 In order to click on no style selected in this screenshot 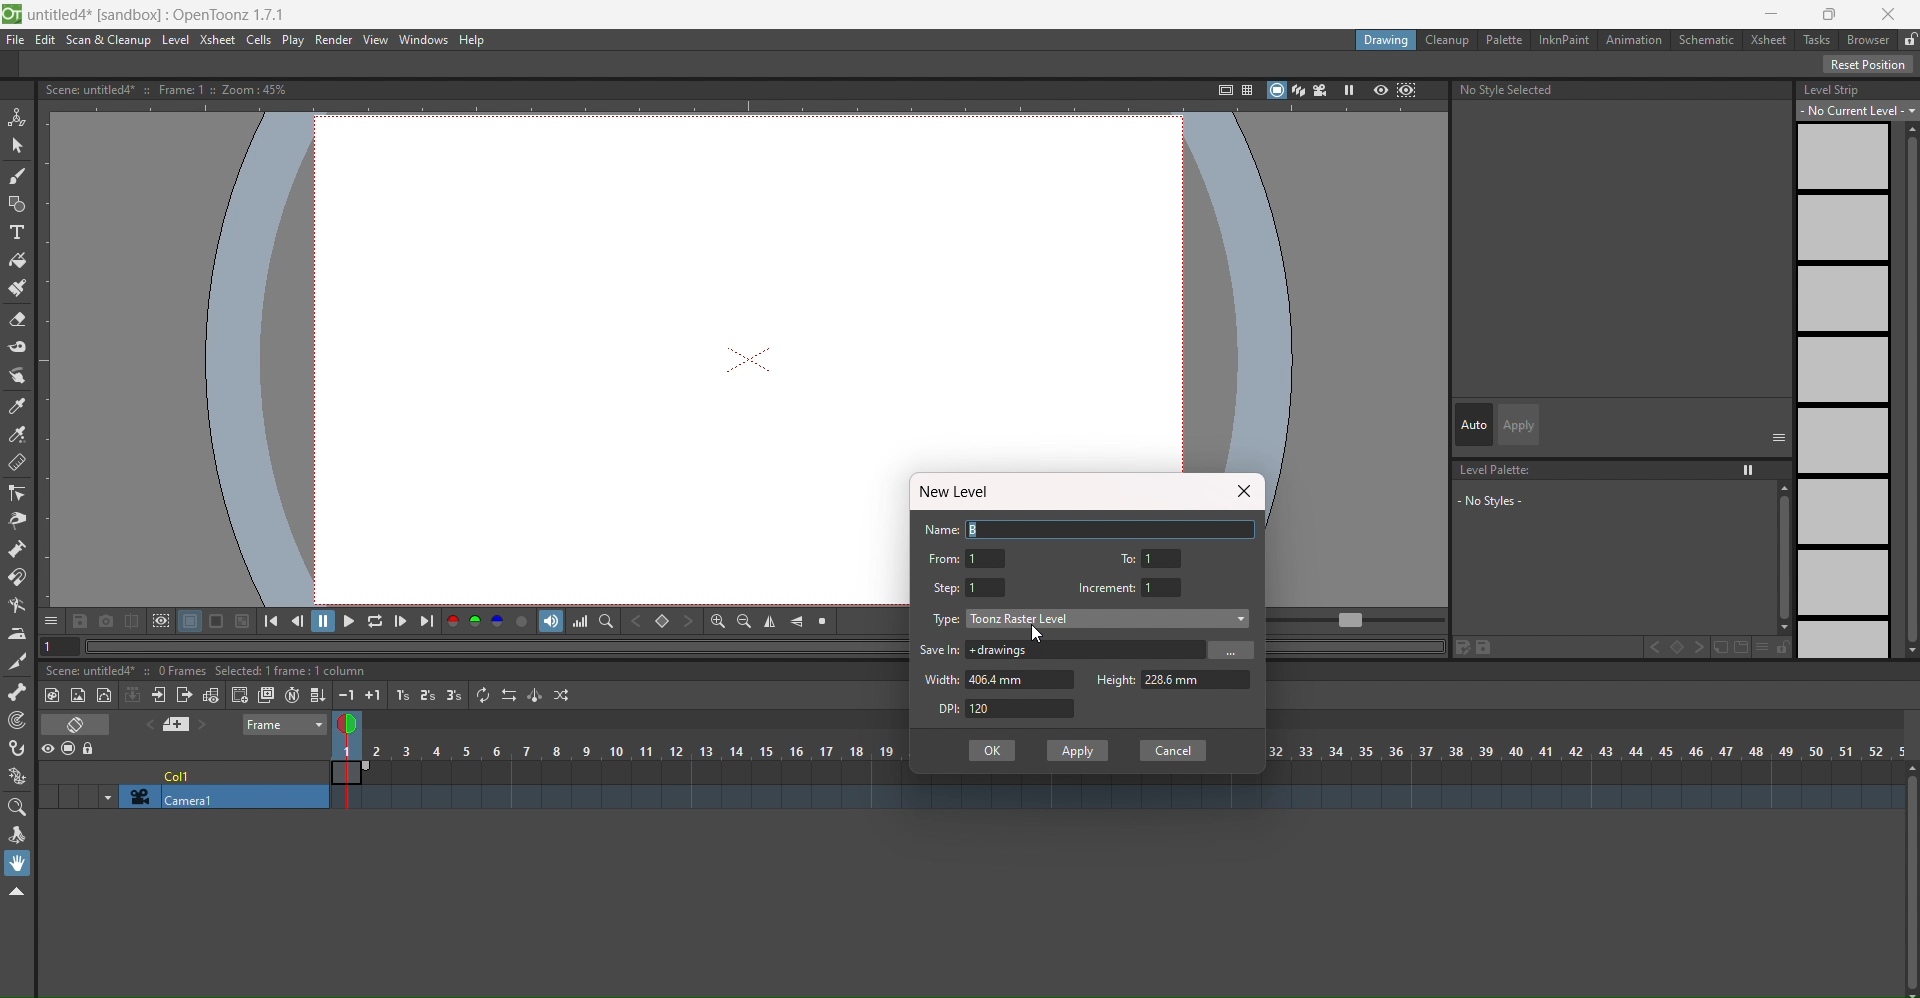, I will do `click(1624, 93)`.